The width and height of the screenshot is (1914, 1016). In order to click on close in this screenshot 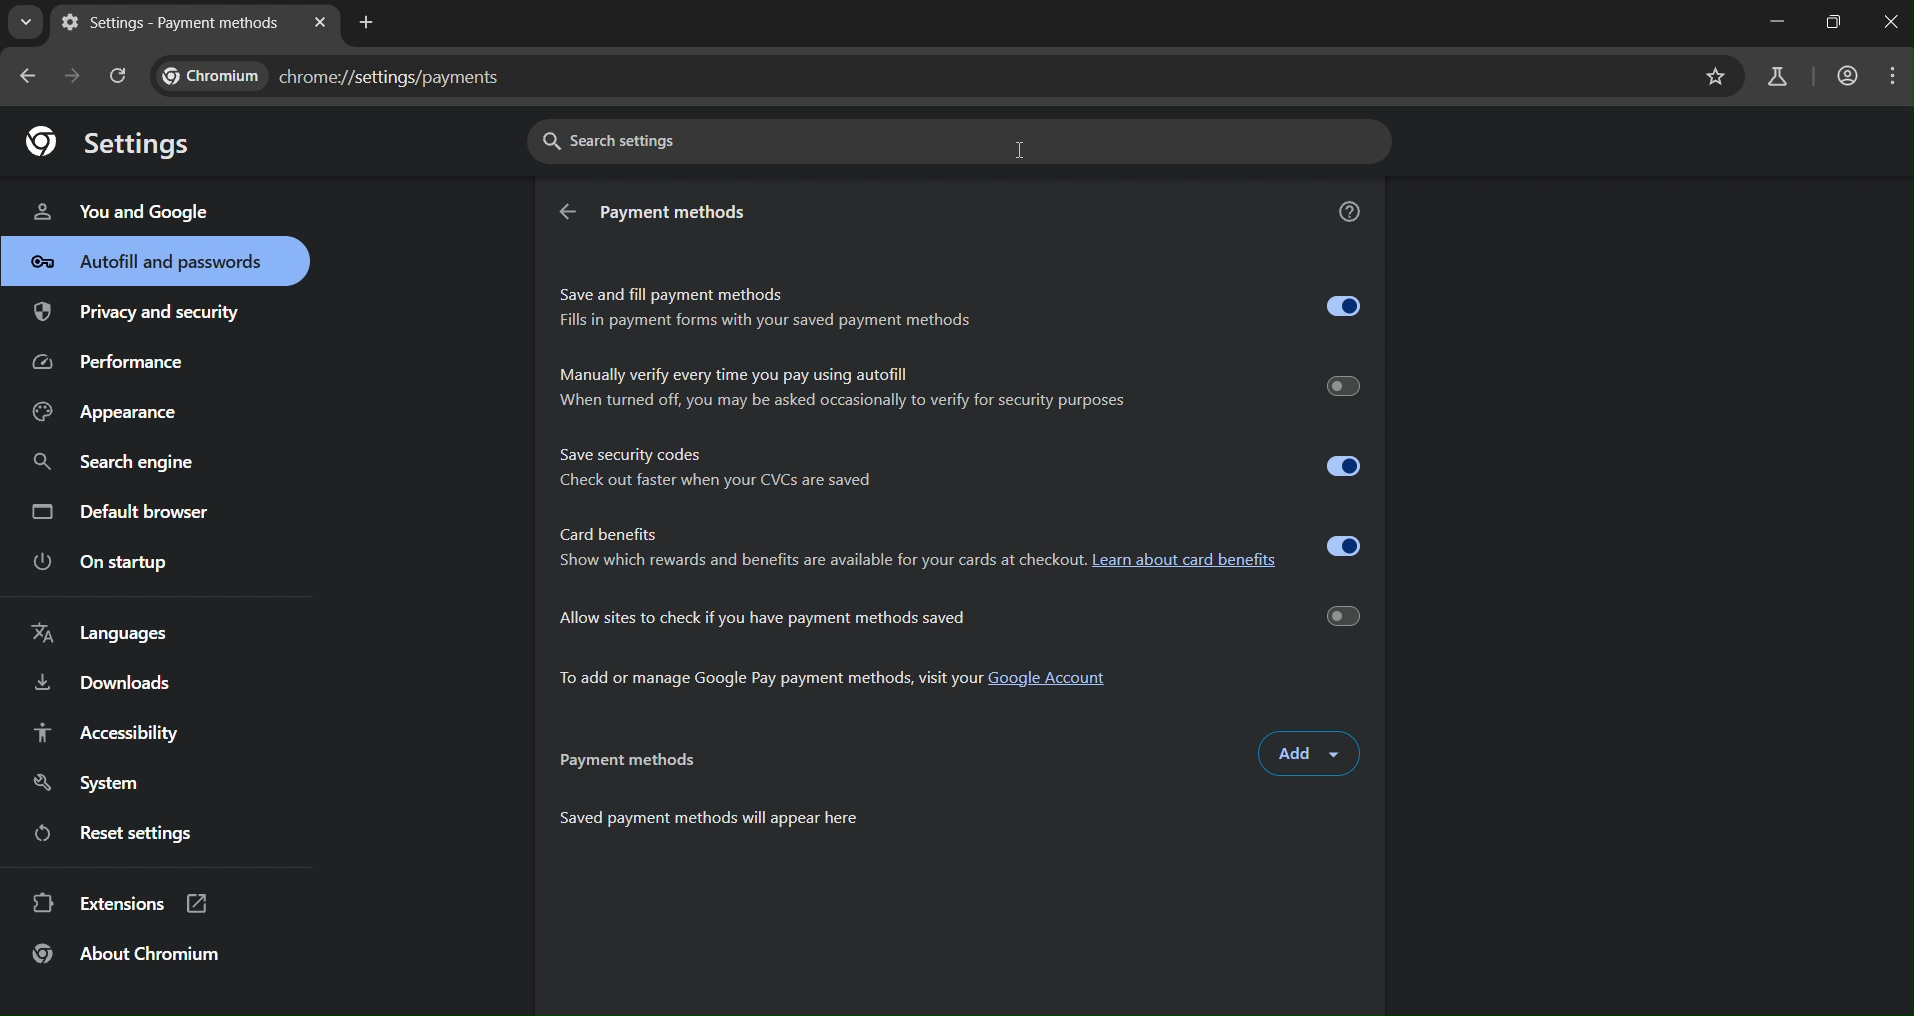, I will do `click(1891, 25)`.